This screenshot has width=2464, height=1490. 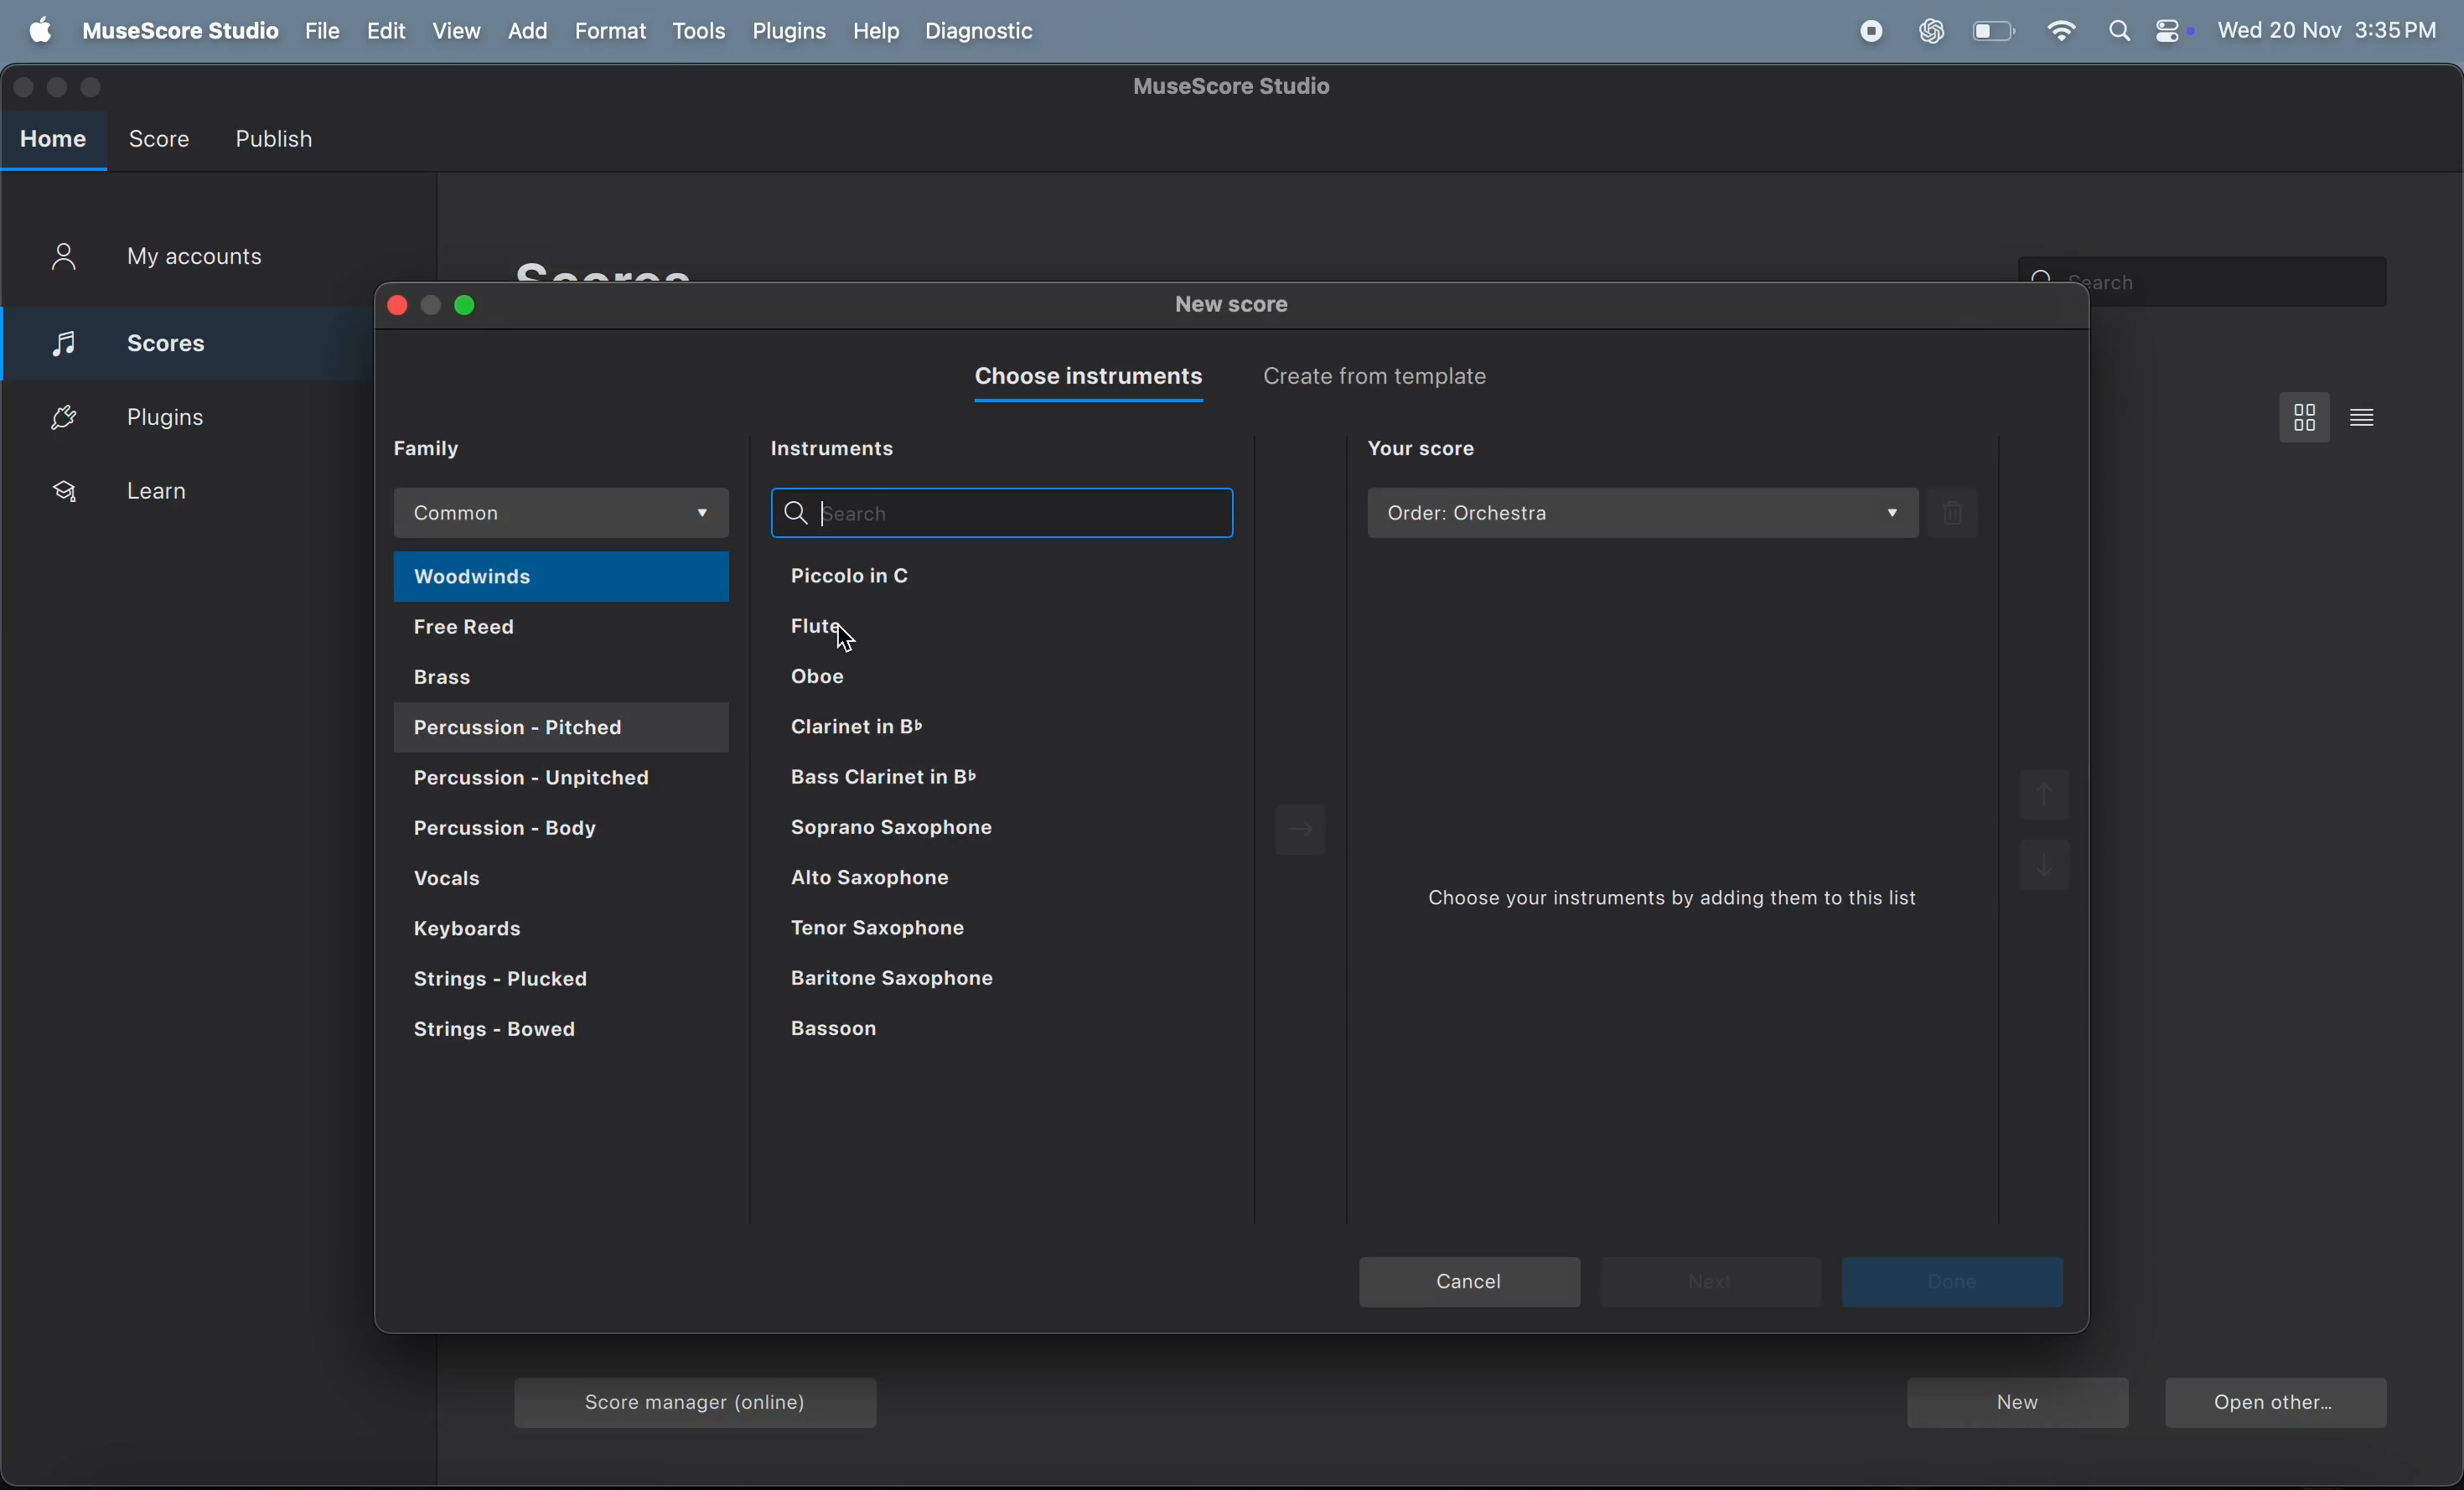 What do you see at coordinates (846, 633) in the screenshot?
I see `cursor` at bounding box center [846, 633].